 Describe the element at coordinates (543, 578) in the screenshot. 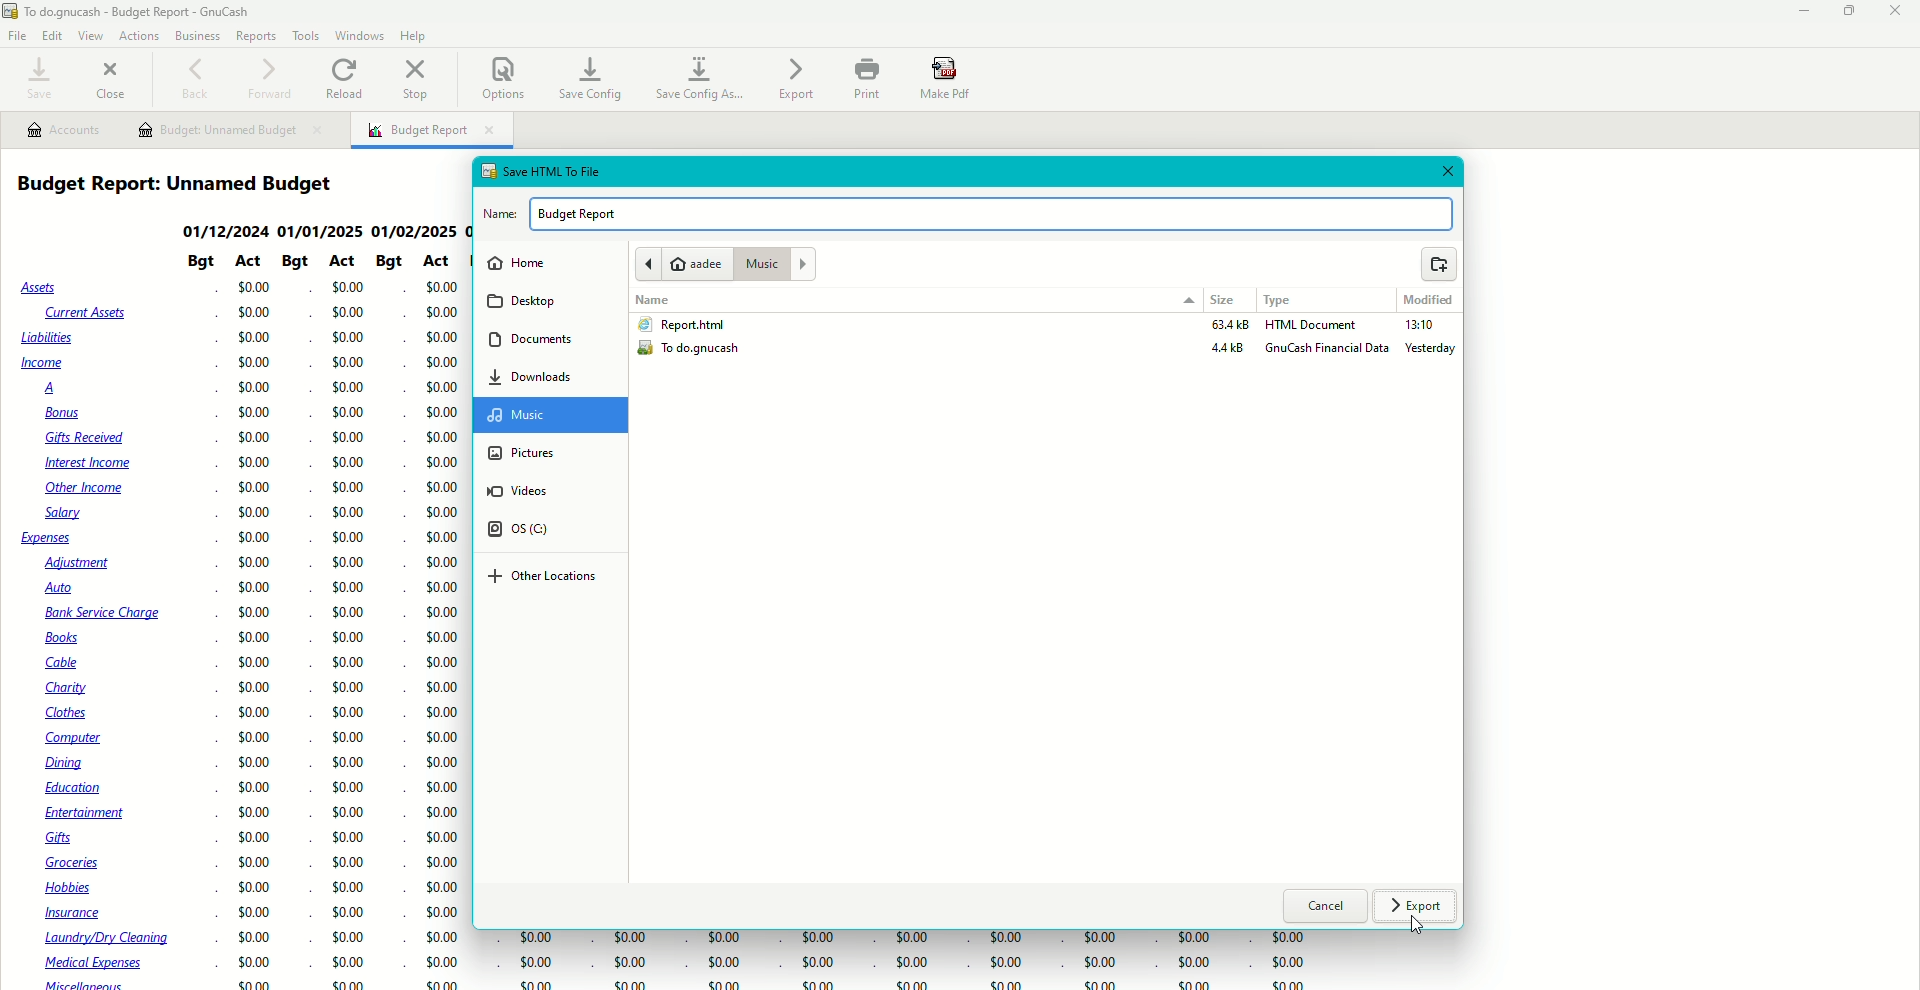

I see `Other Locations` at that location.